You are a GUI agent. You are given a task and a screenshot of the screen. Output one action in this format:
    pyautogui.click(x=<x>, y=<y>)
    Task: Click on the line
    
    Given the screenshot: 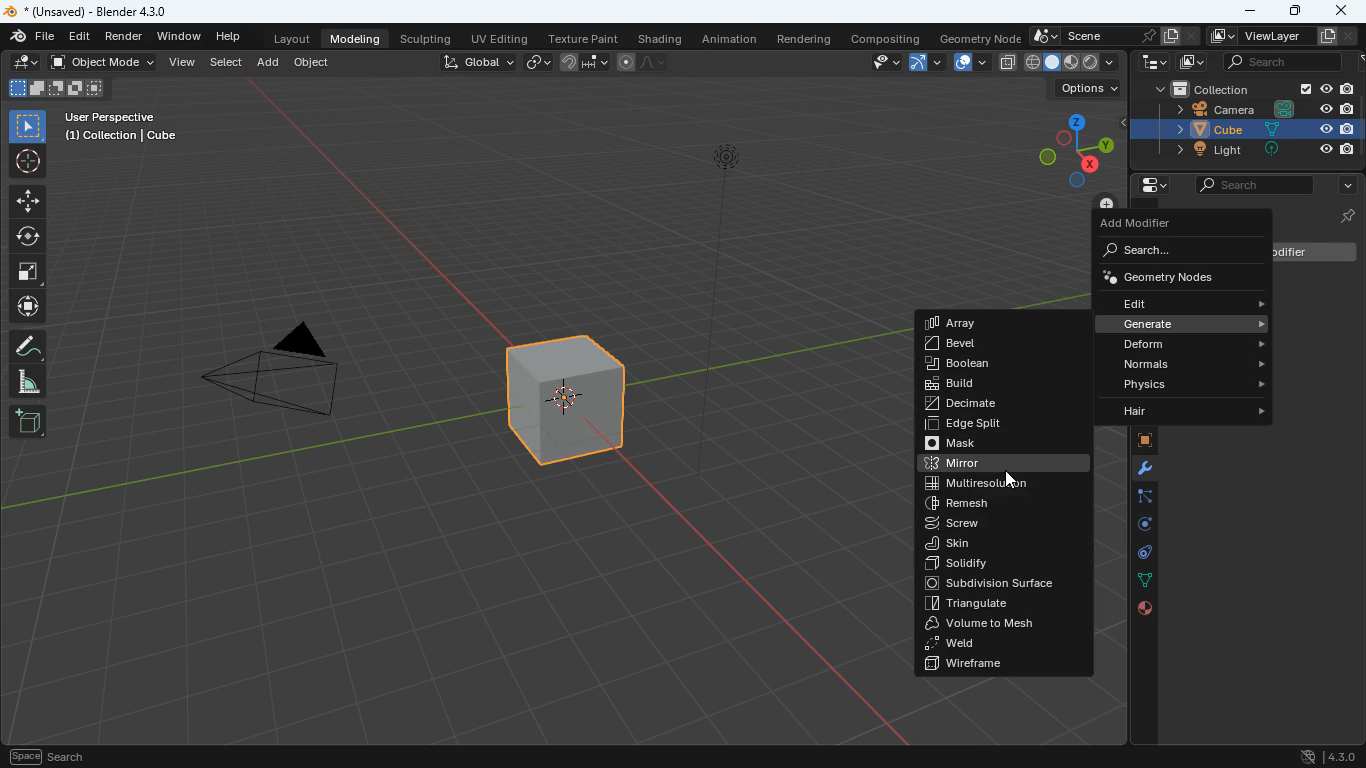 What is the action you would take?
    pyautogui.click(x=645, y=63)
    